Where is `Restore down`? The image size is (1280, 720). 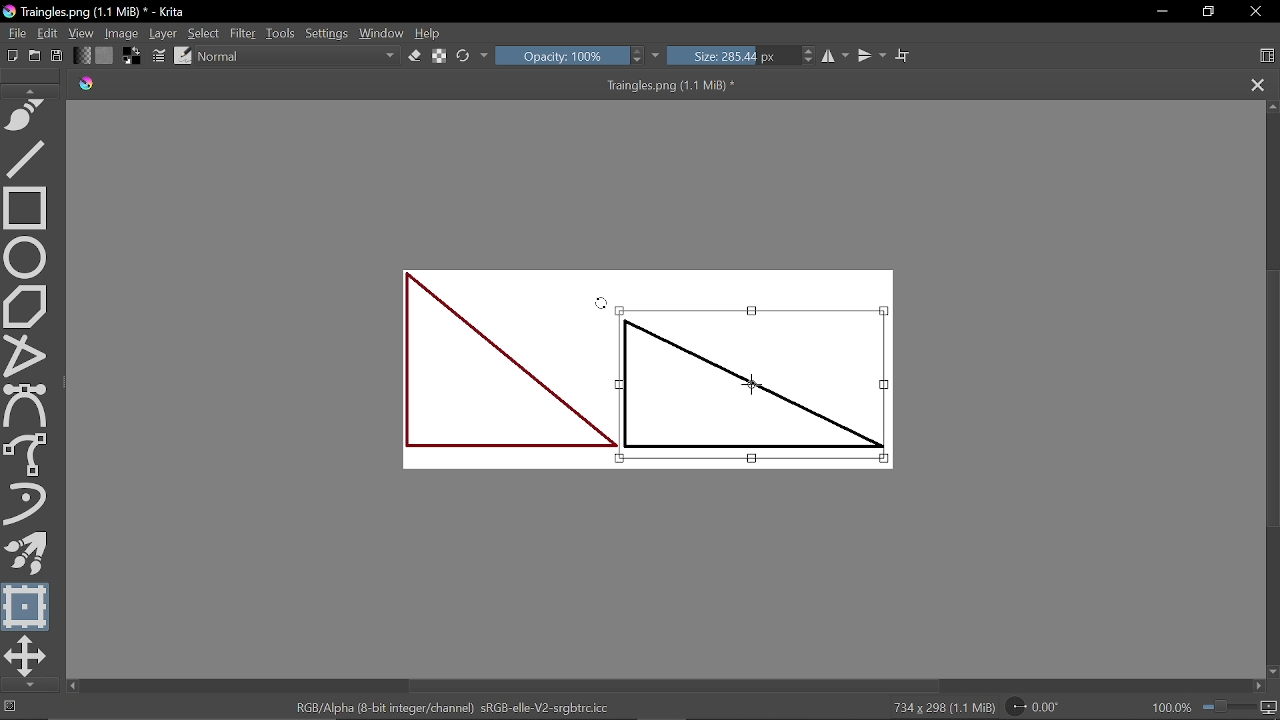 Restore down is located at coordinates (1206, 13).